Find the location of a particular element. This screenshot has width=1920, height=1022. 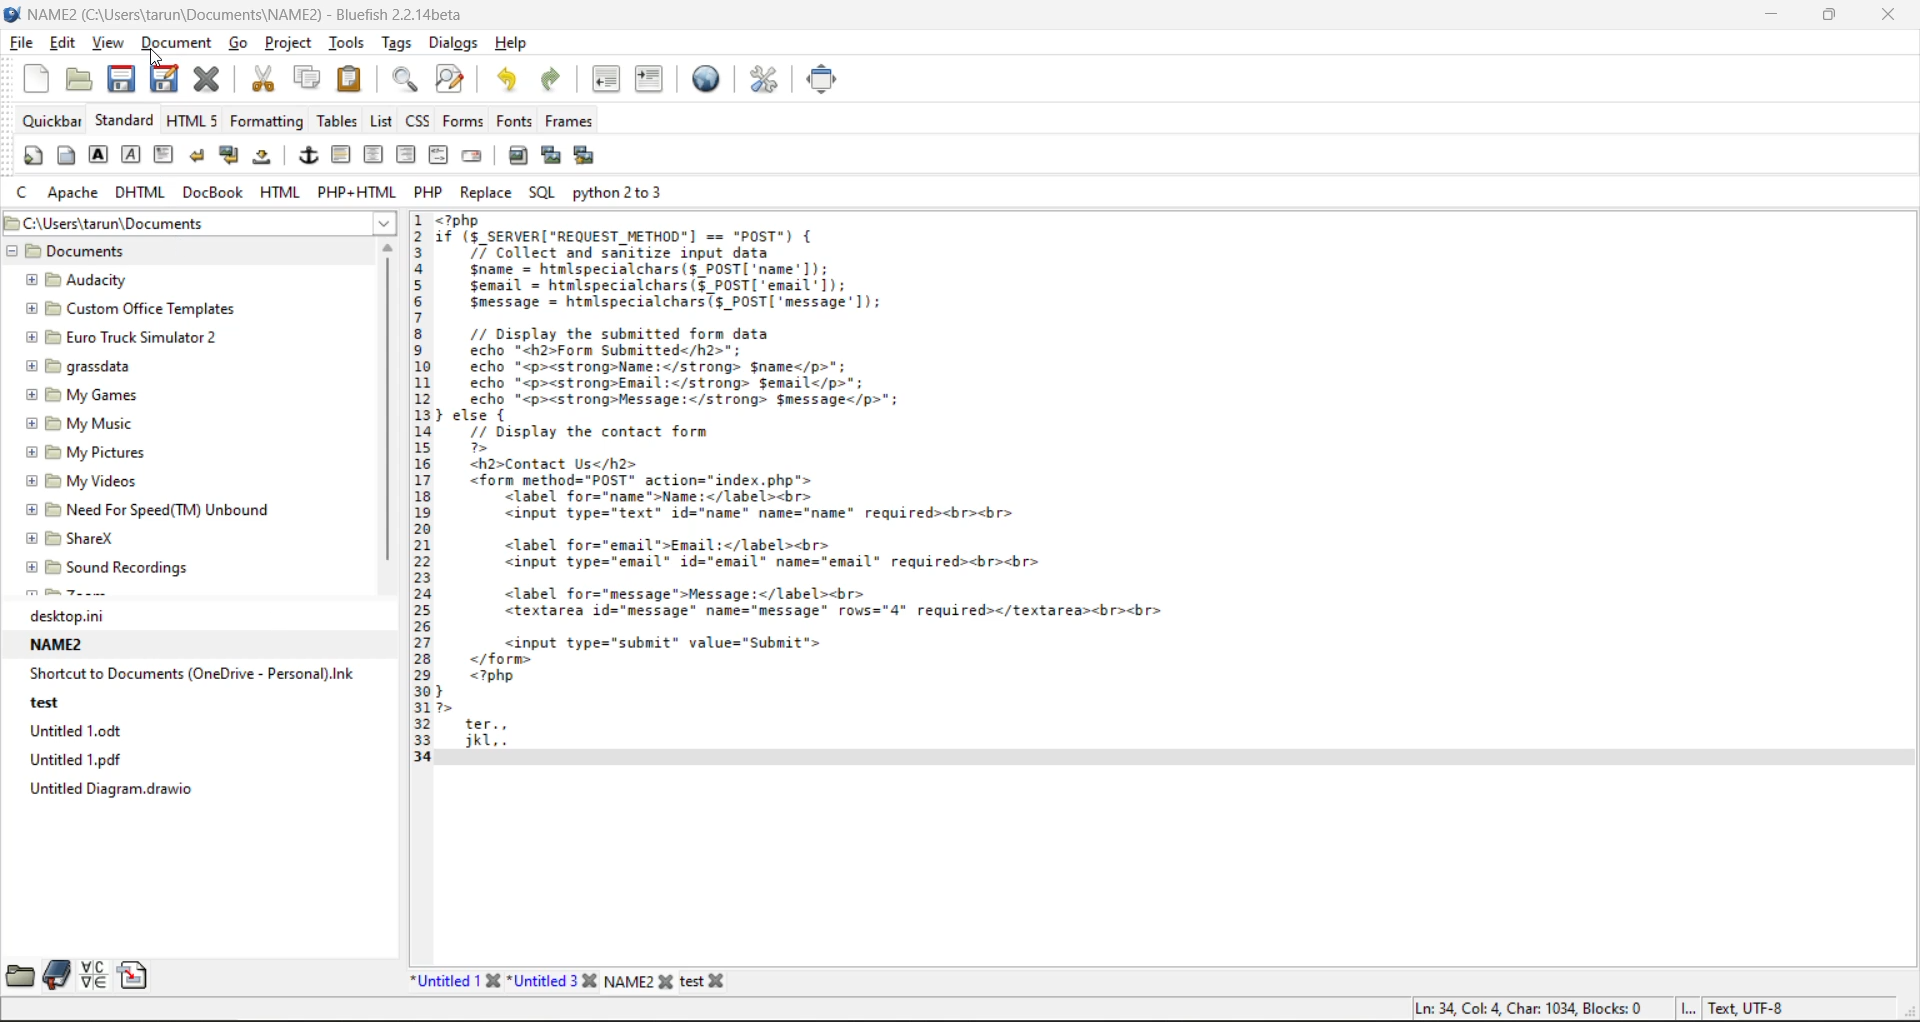

close is located at coordinates (1888, 17).